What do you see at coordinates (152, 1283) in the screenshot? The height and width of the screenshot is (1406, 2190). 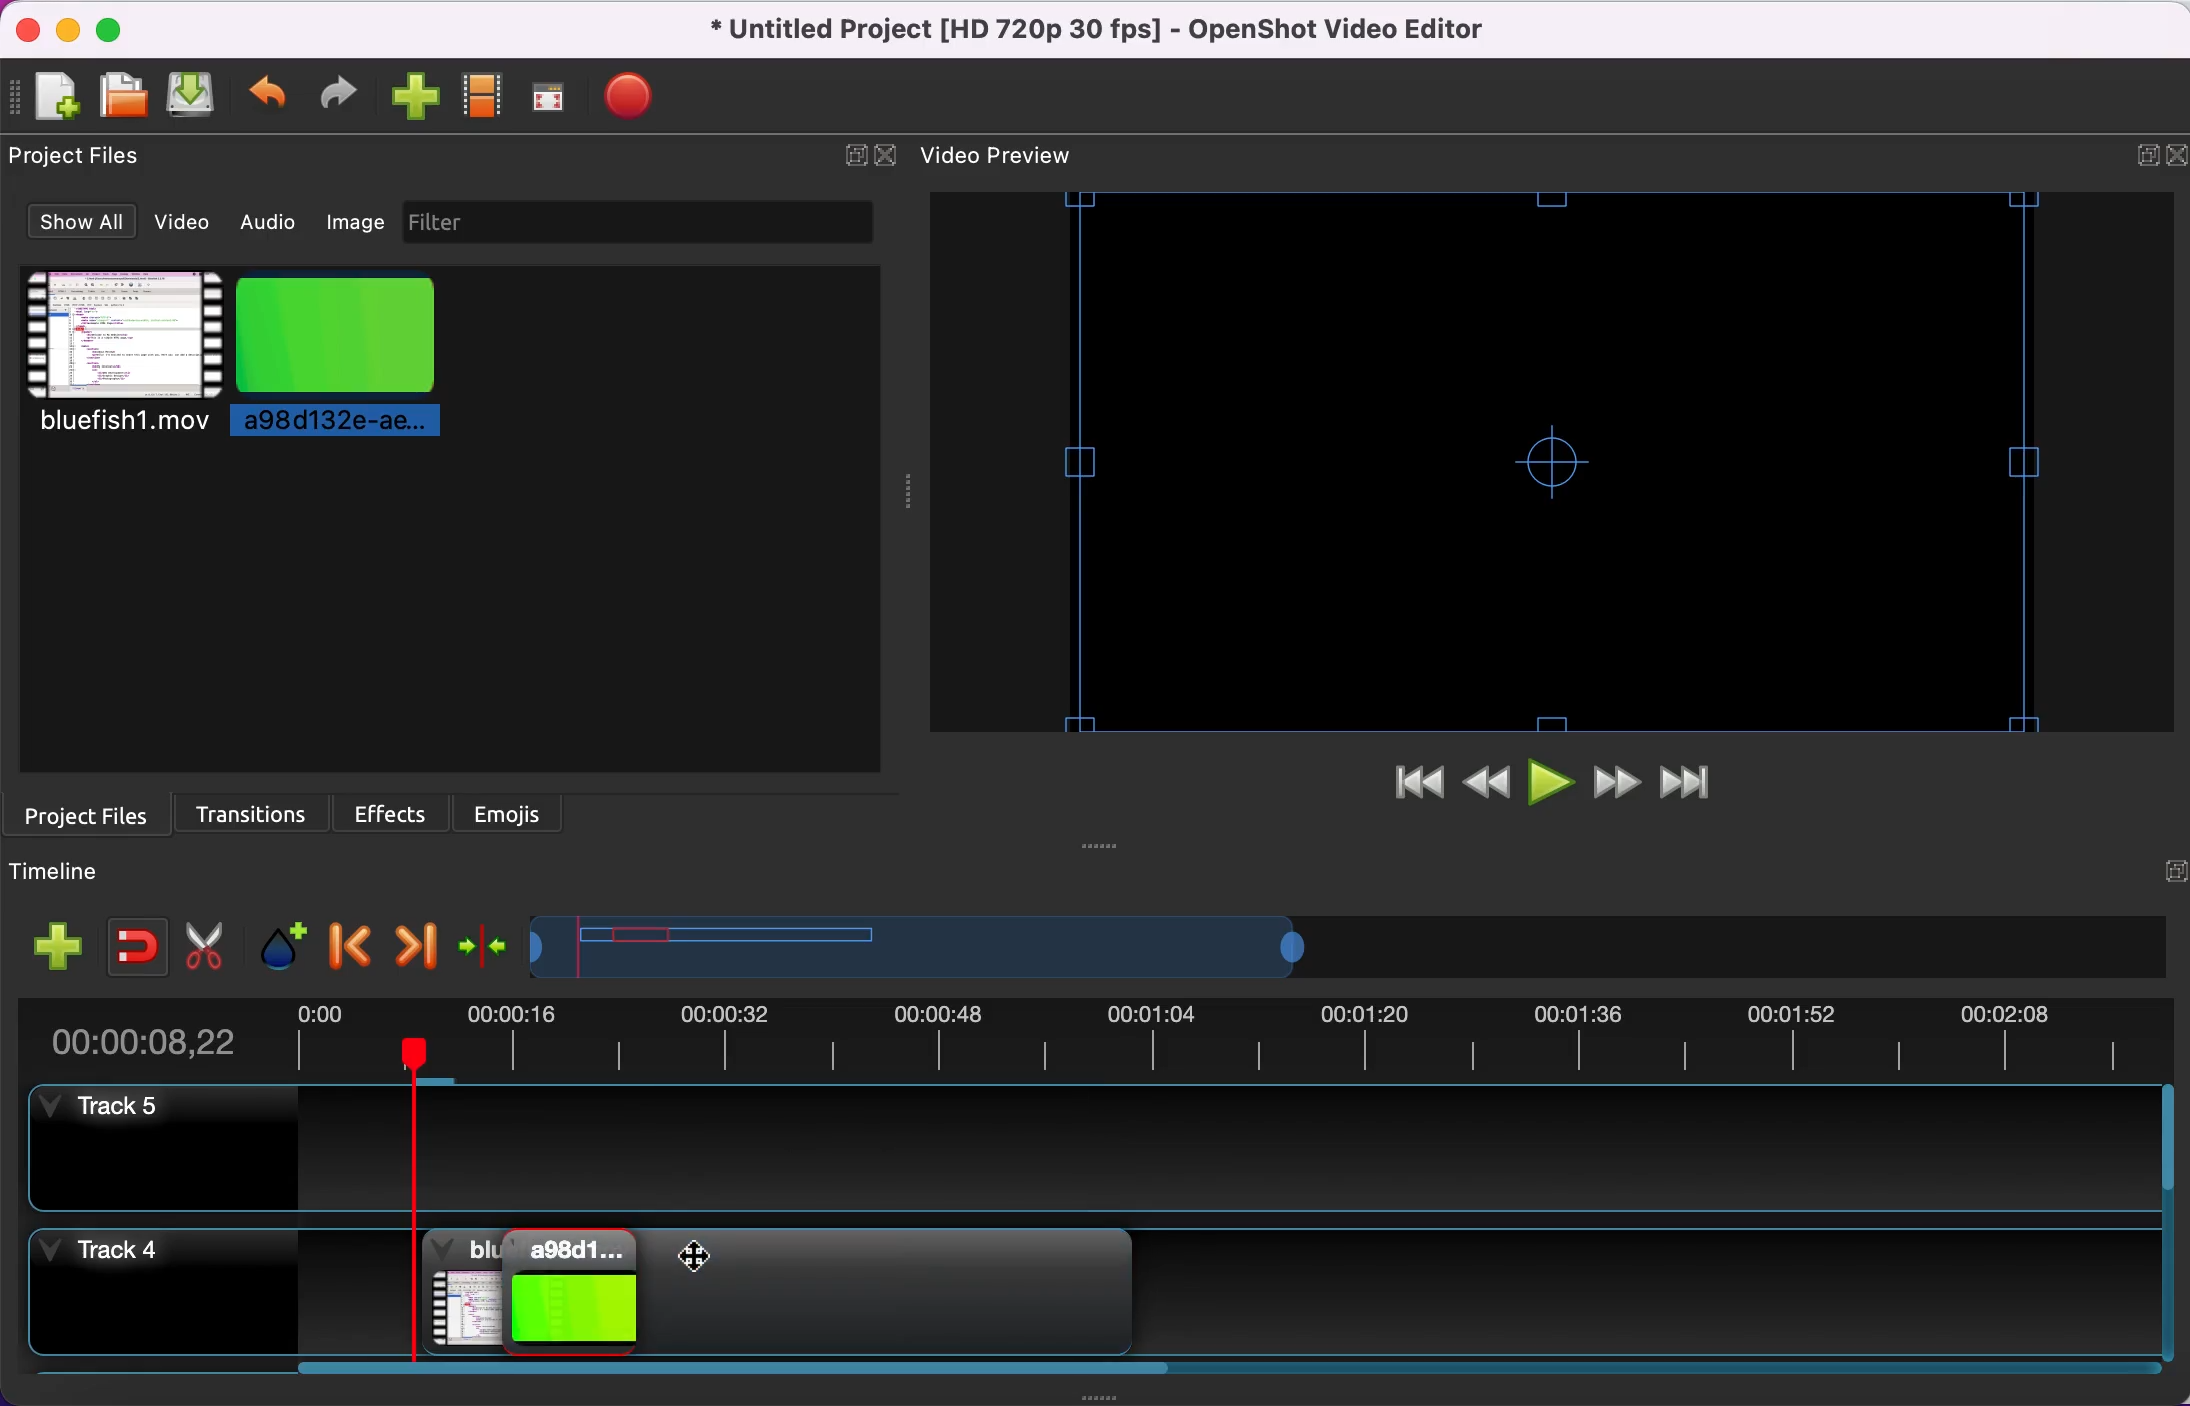 I see `track 4` at bounding box center [152, 1283].